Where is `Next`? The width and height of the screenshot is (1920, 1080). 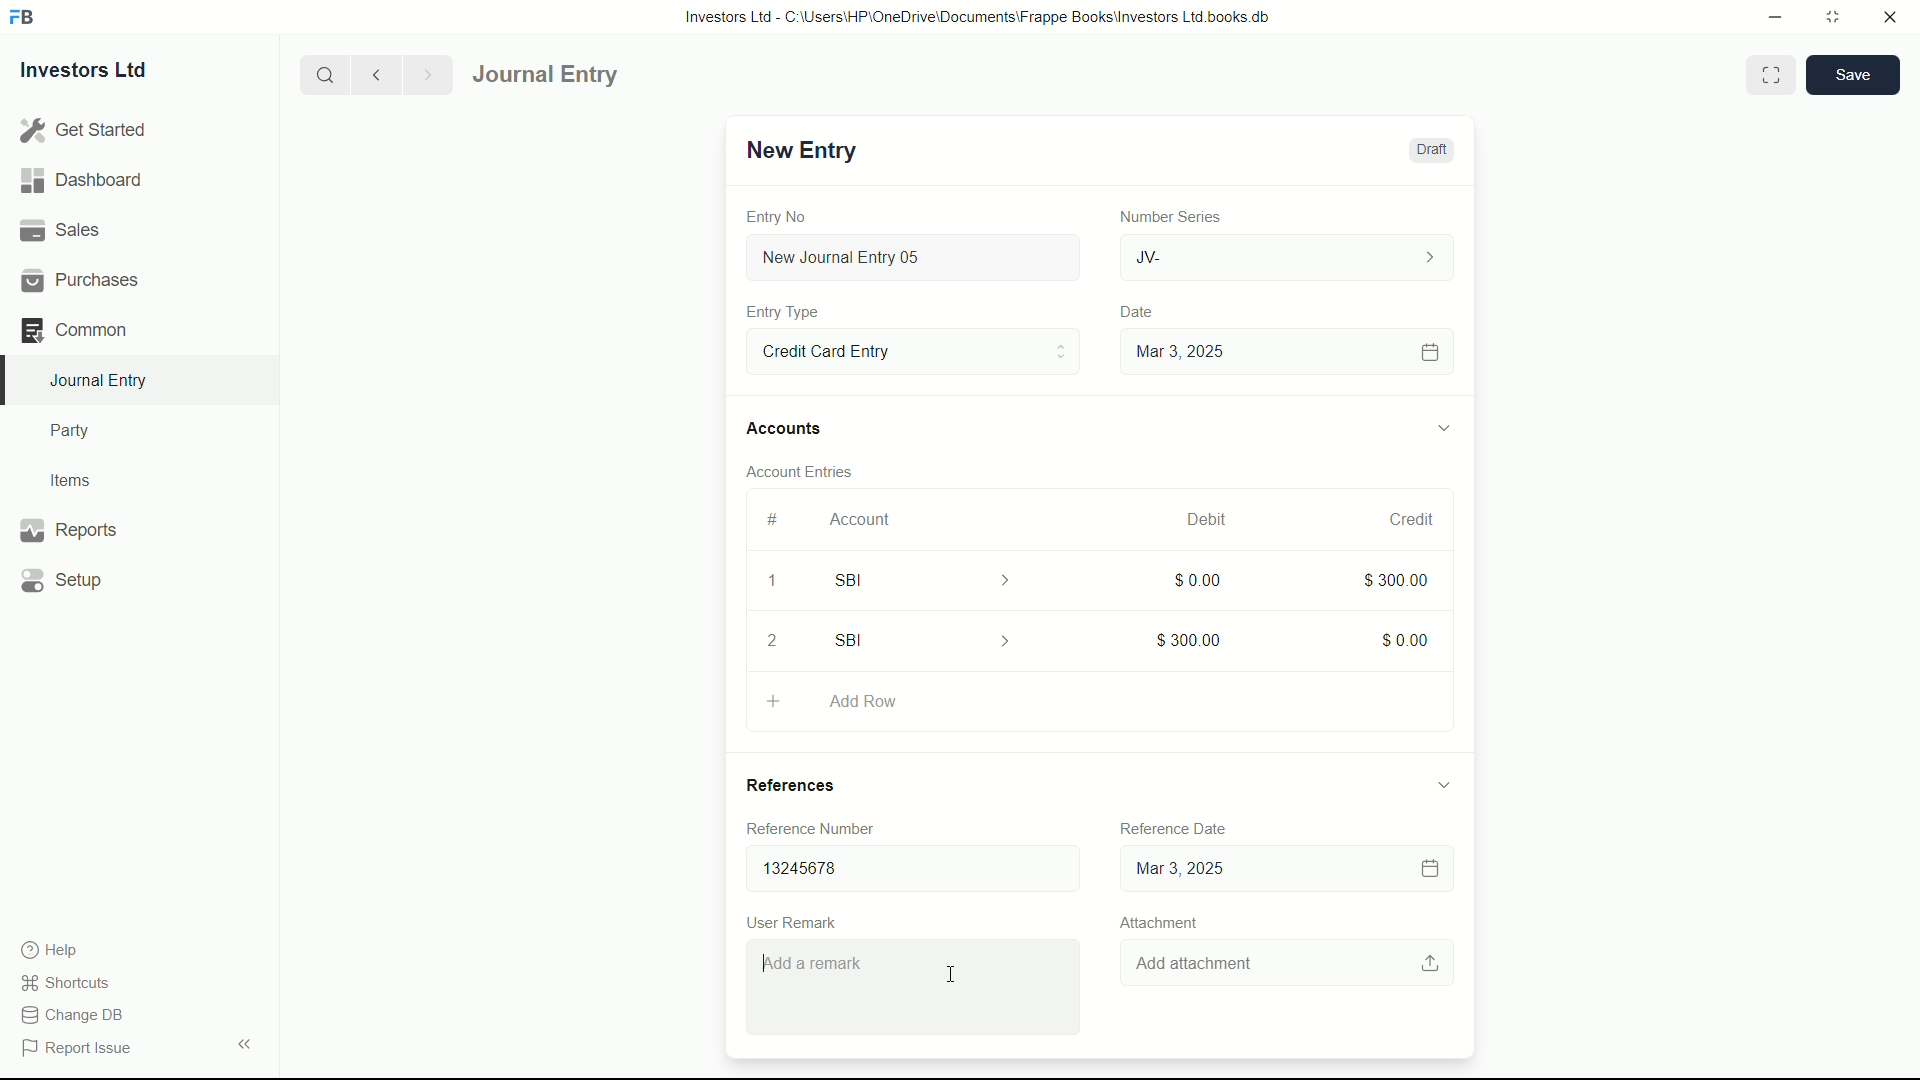
Next is located at coordinates (424, 74).